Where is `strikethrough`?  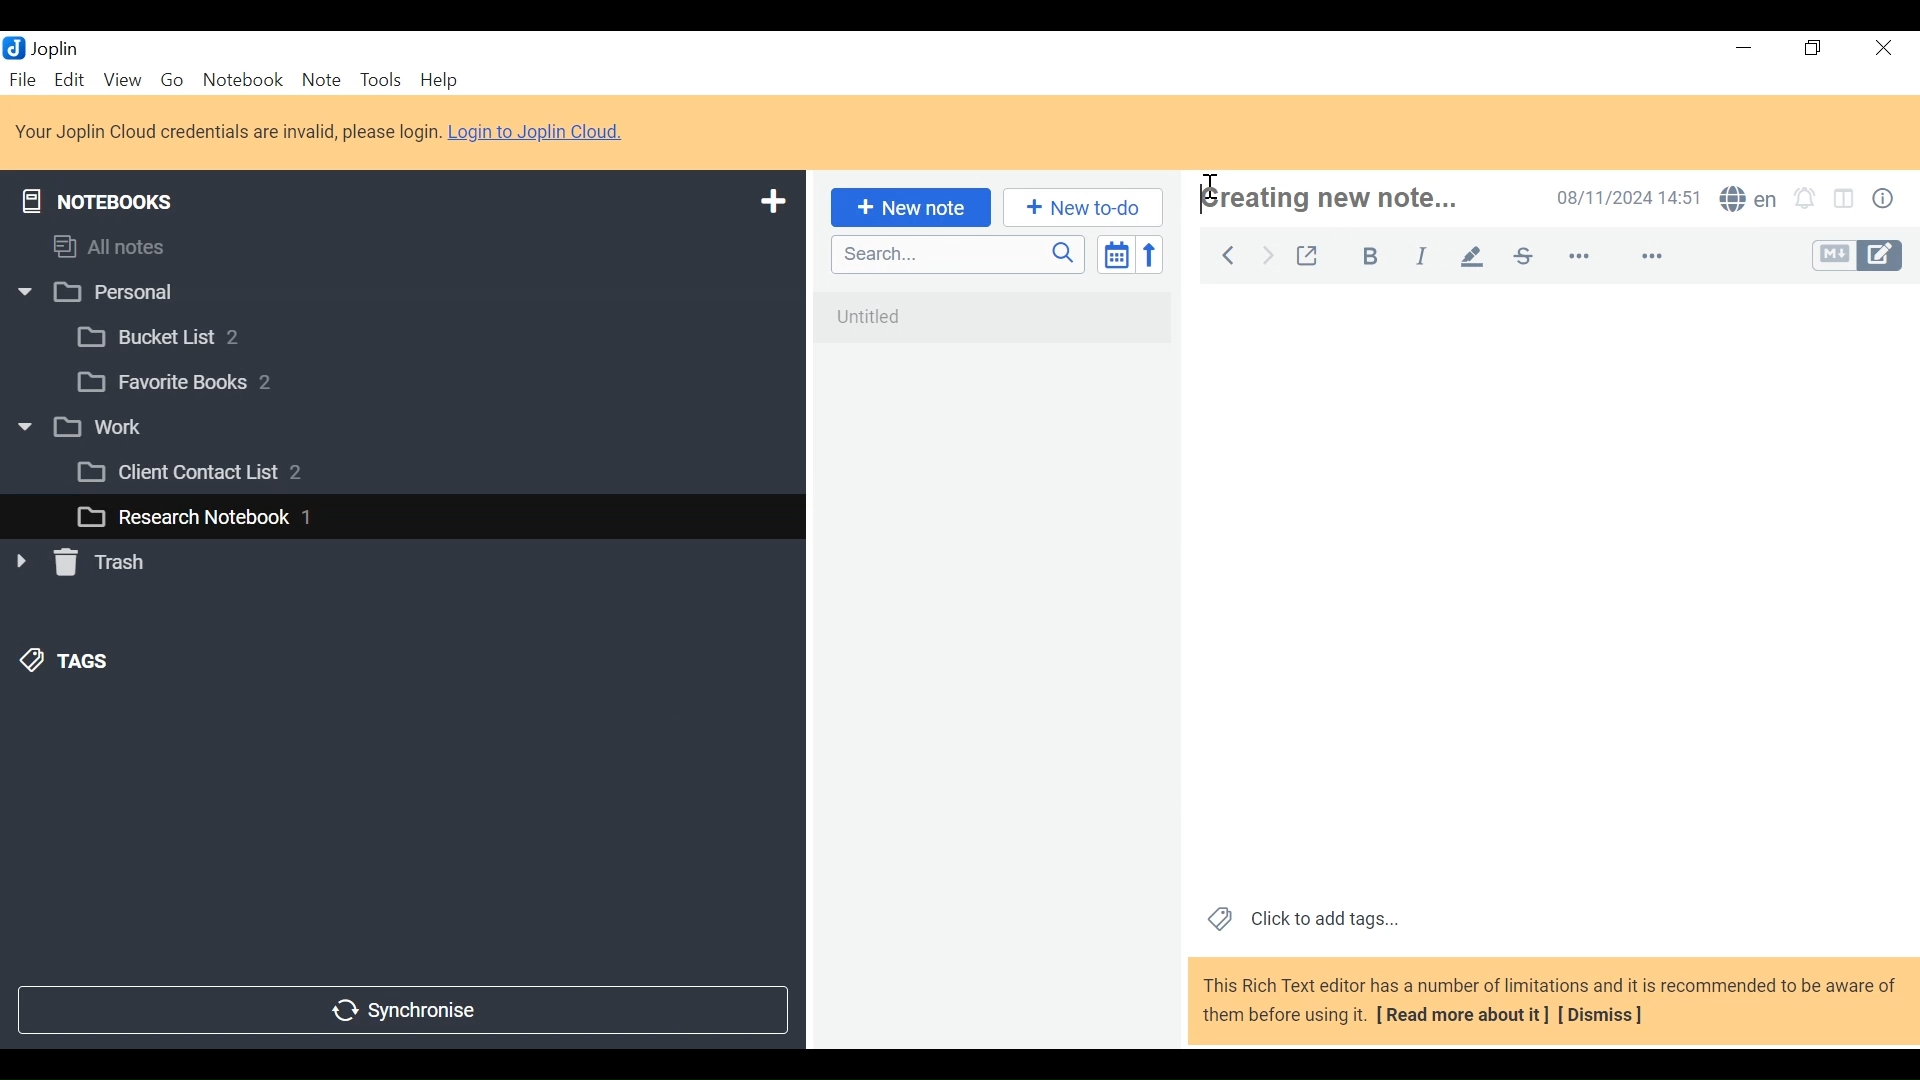
strikethrough is located at coordinates (1522, 255).